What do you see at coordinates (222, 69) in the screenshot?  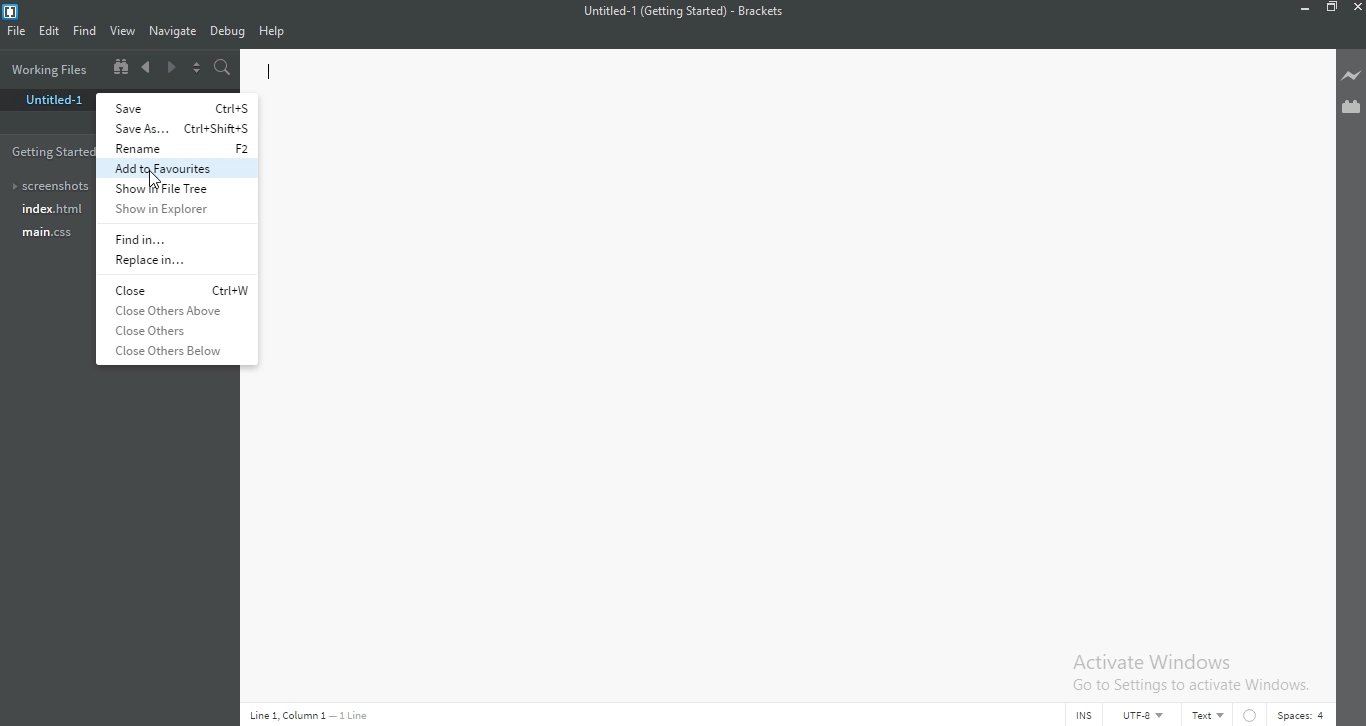 I see `Find in files` at bounding box center [222, 69].